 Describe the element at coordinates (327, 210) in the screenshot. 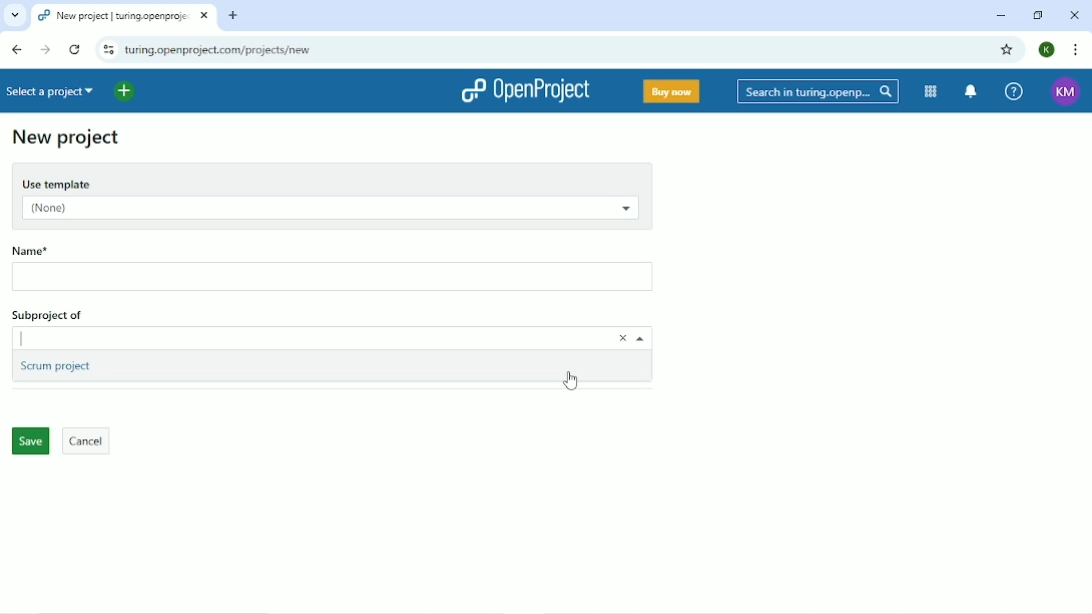

I see `(None)` at that location.